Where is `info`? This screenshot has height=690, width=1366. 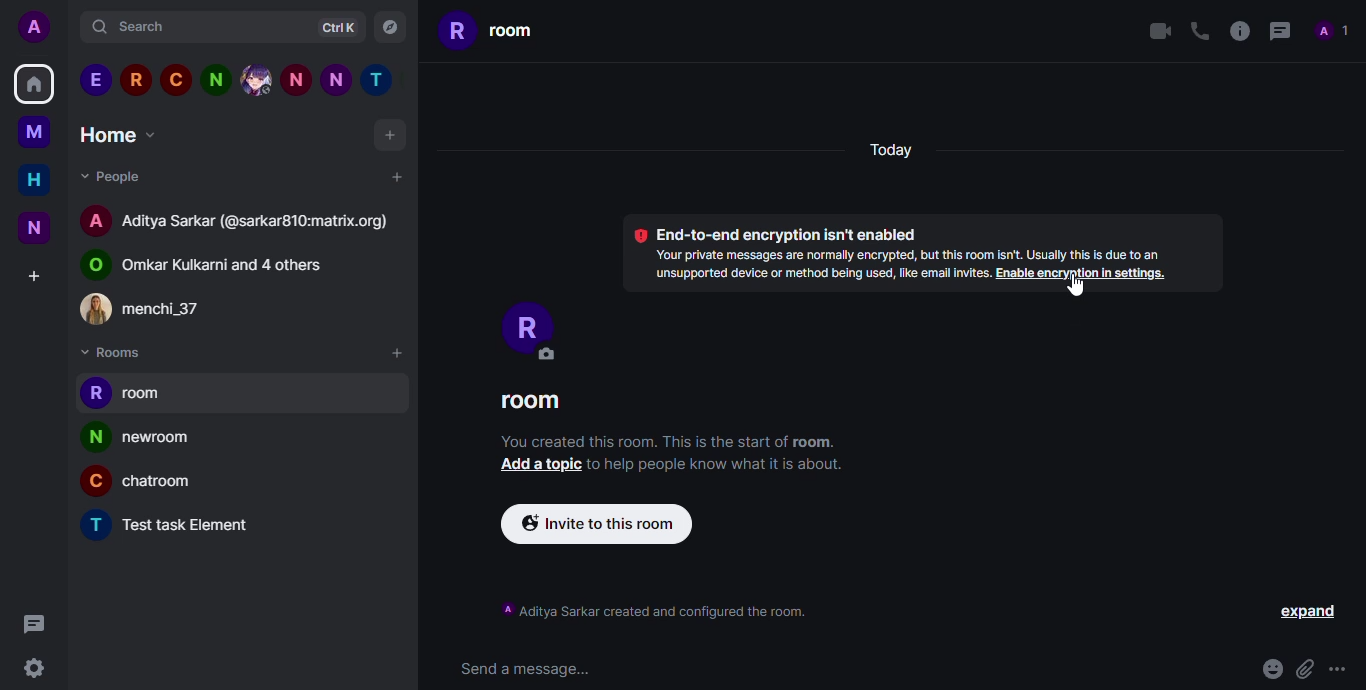
info is located at coordinates (719, 465).